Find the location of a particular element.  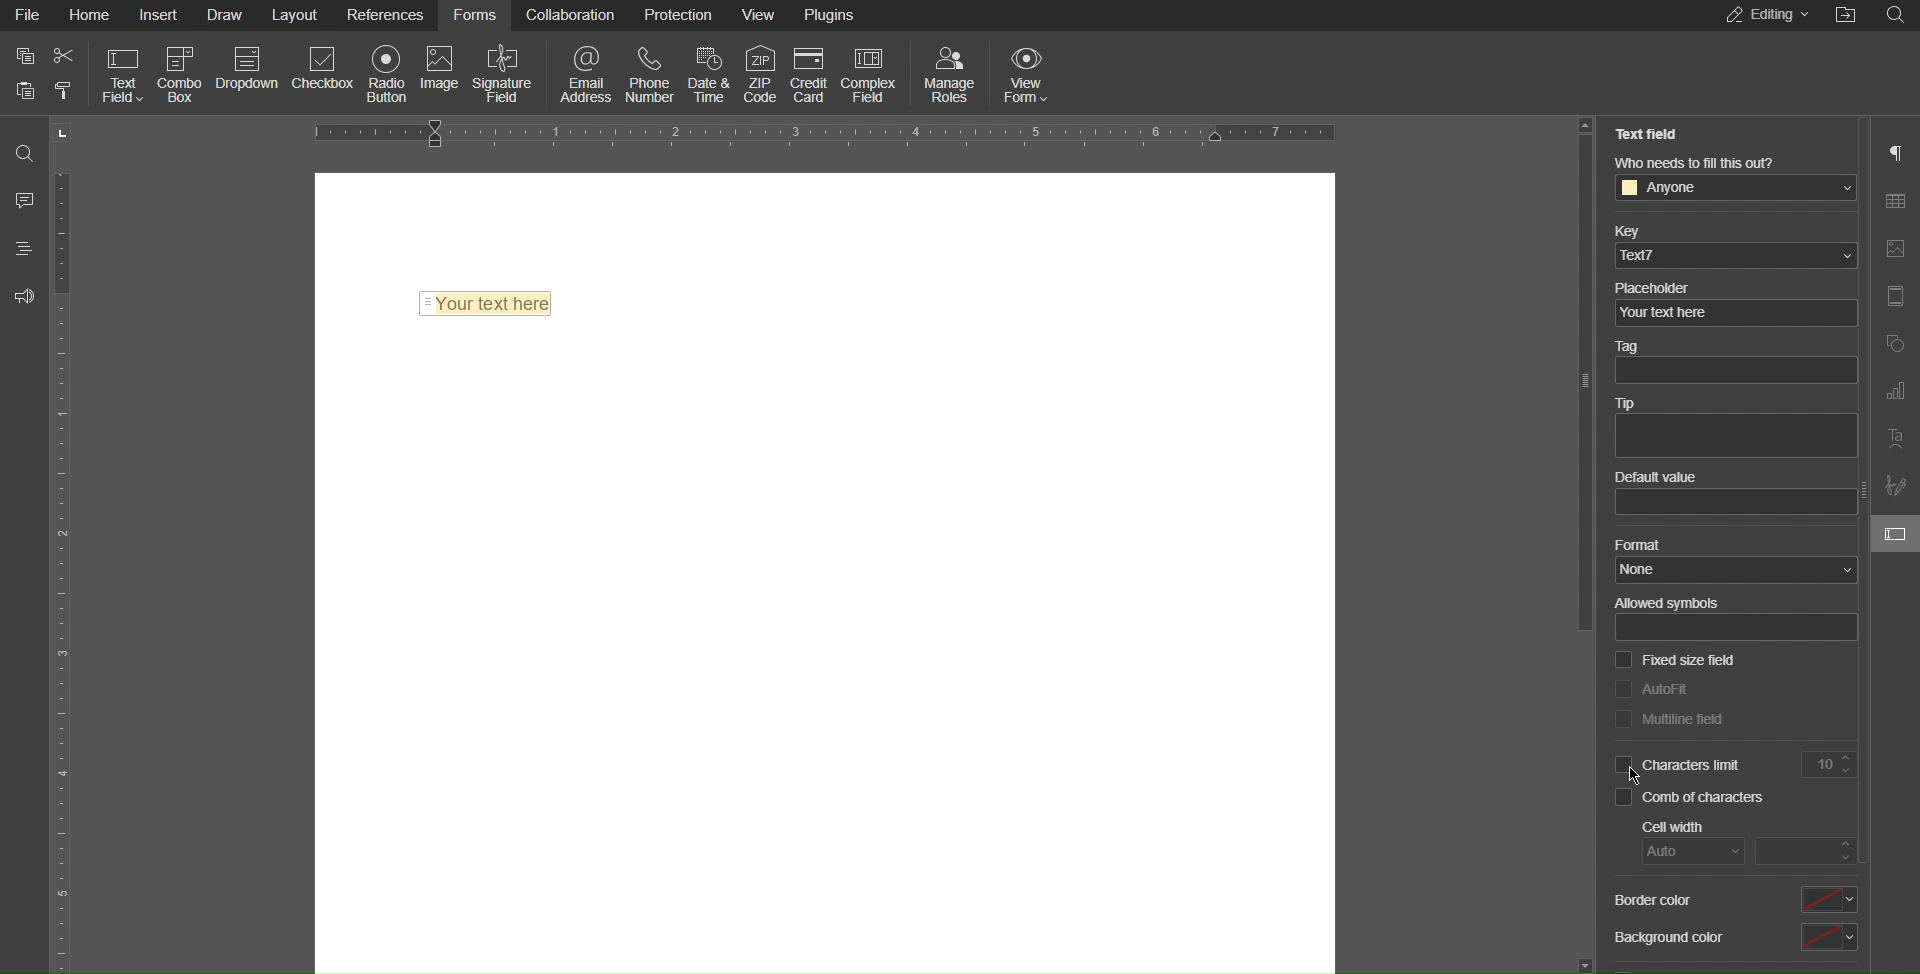

Placeholder is located at coordinates (1732, 301).